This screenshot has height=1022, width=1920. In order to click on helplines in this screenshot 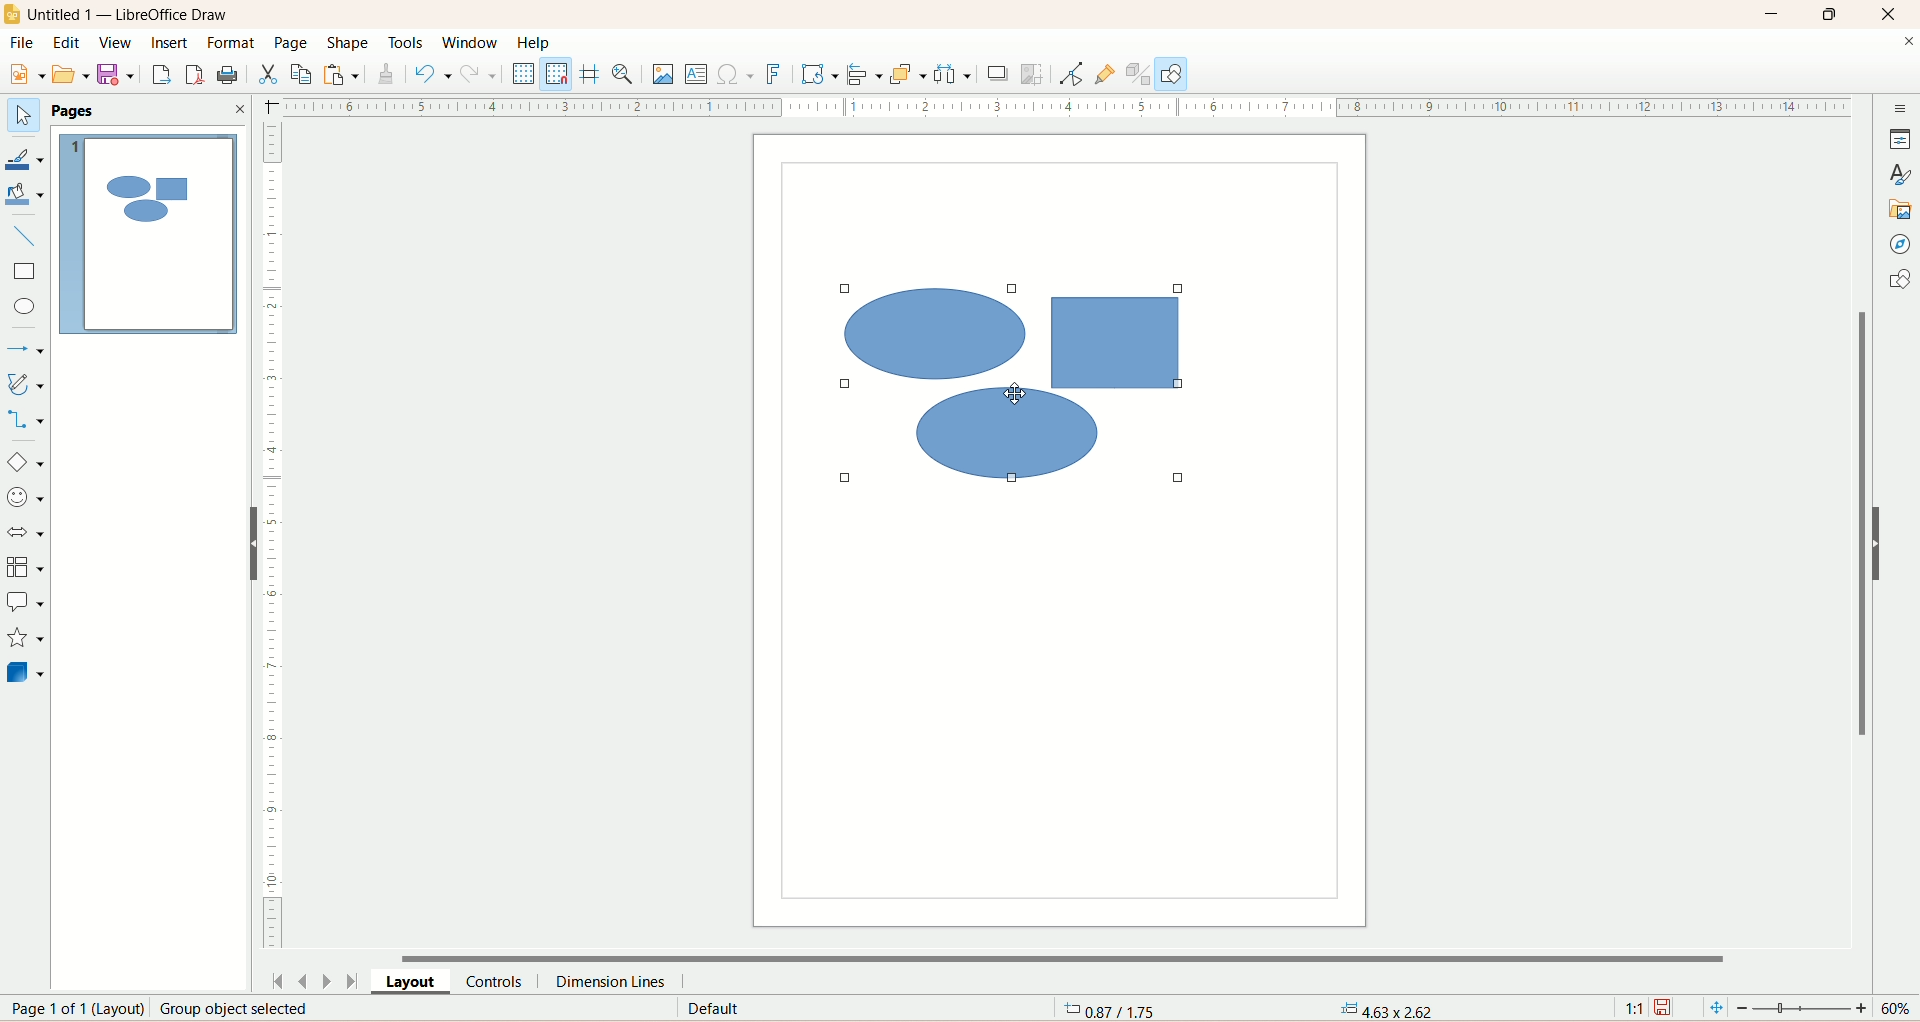, I will do `click(590, 75)`.